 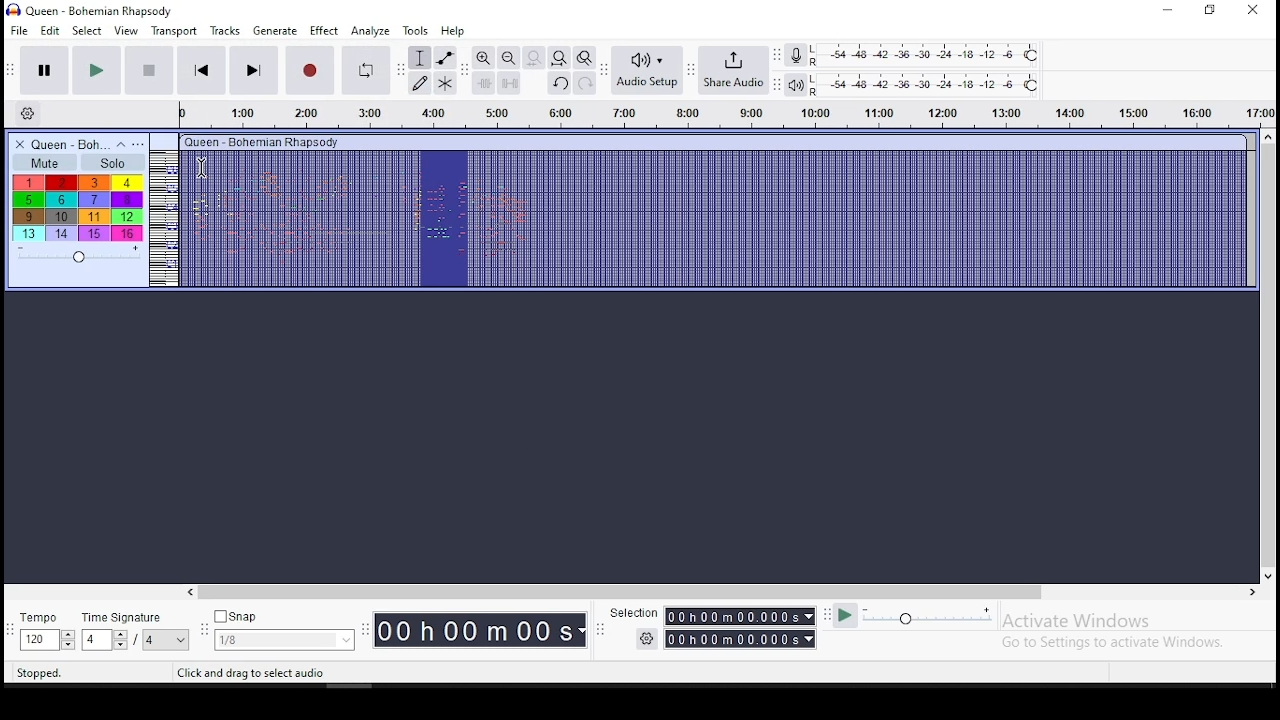 What do you see at coordinates (124, 143) in the screenshot?
I see `collapse` at bounding box center [124, 143].